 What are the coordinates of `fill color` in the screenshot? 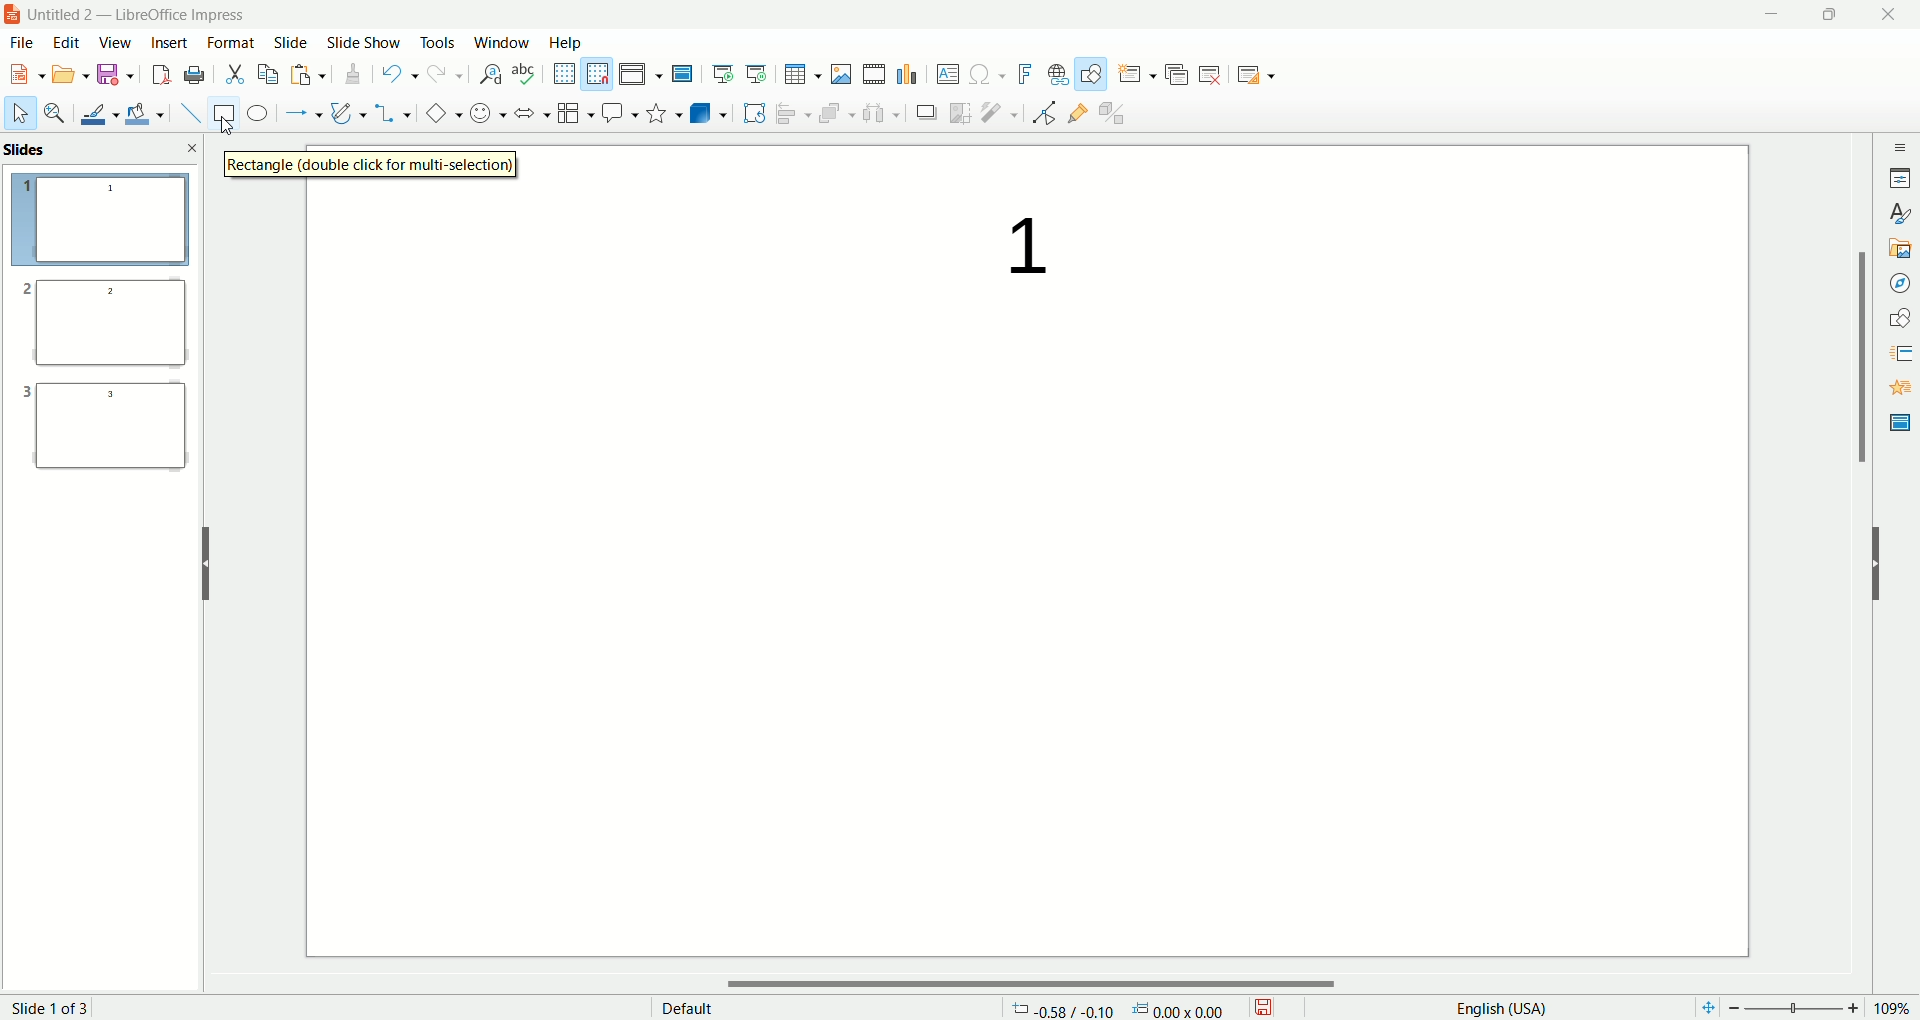 It's located at (143, 113).